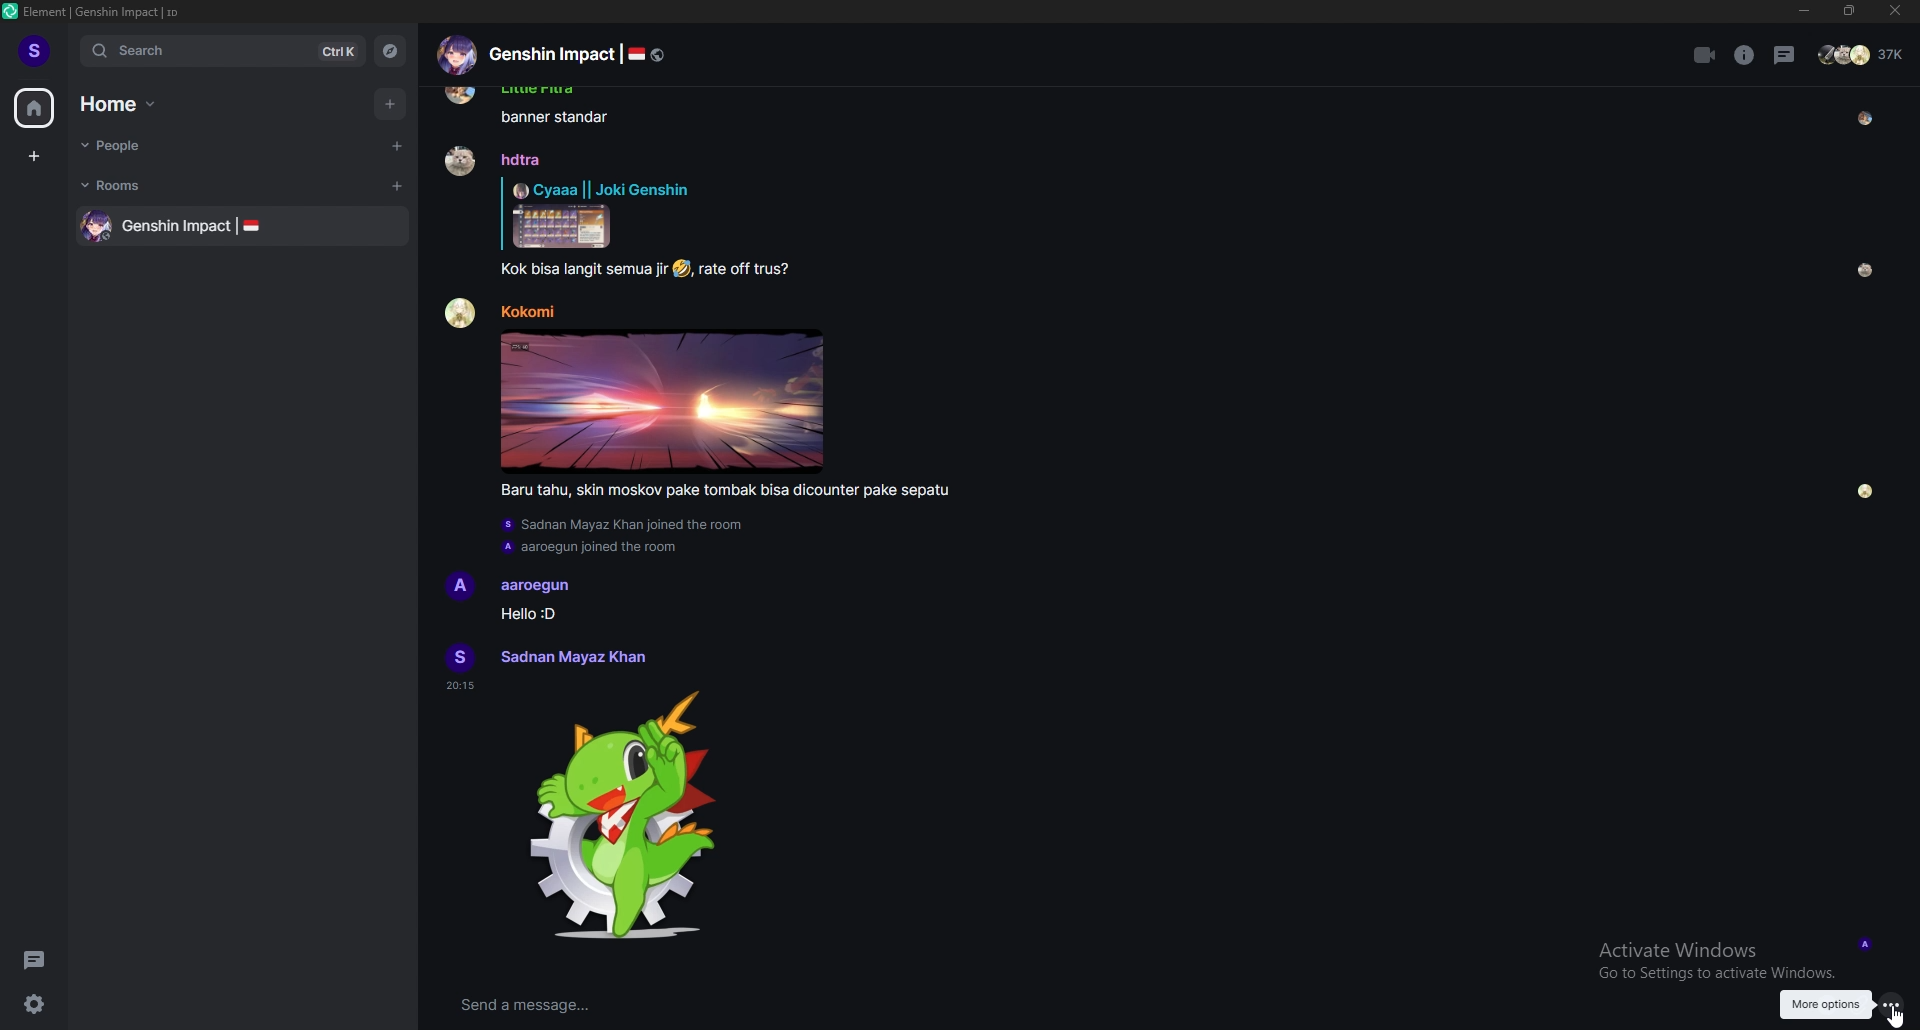 This screenshot has width=1920, height=1030. Describe the element at coordinates (1866, 492) in the screenshot. I see `seen by` at that location.